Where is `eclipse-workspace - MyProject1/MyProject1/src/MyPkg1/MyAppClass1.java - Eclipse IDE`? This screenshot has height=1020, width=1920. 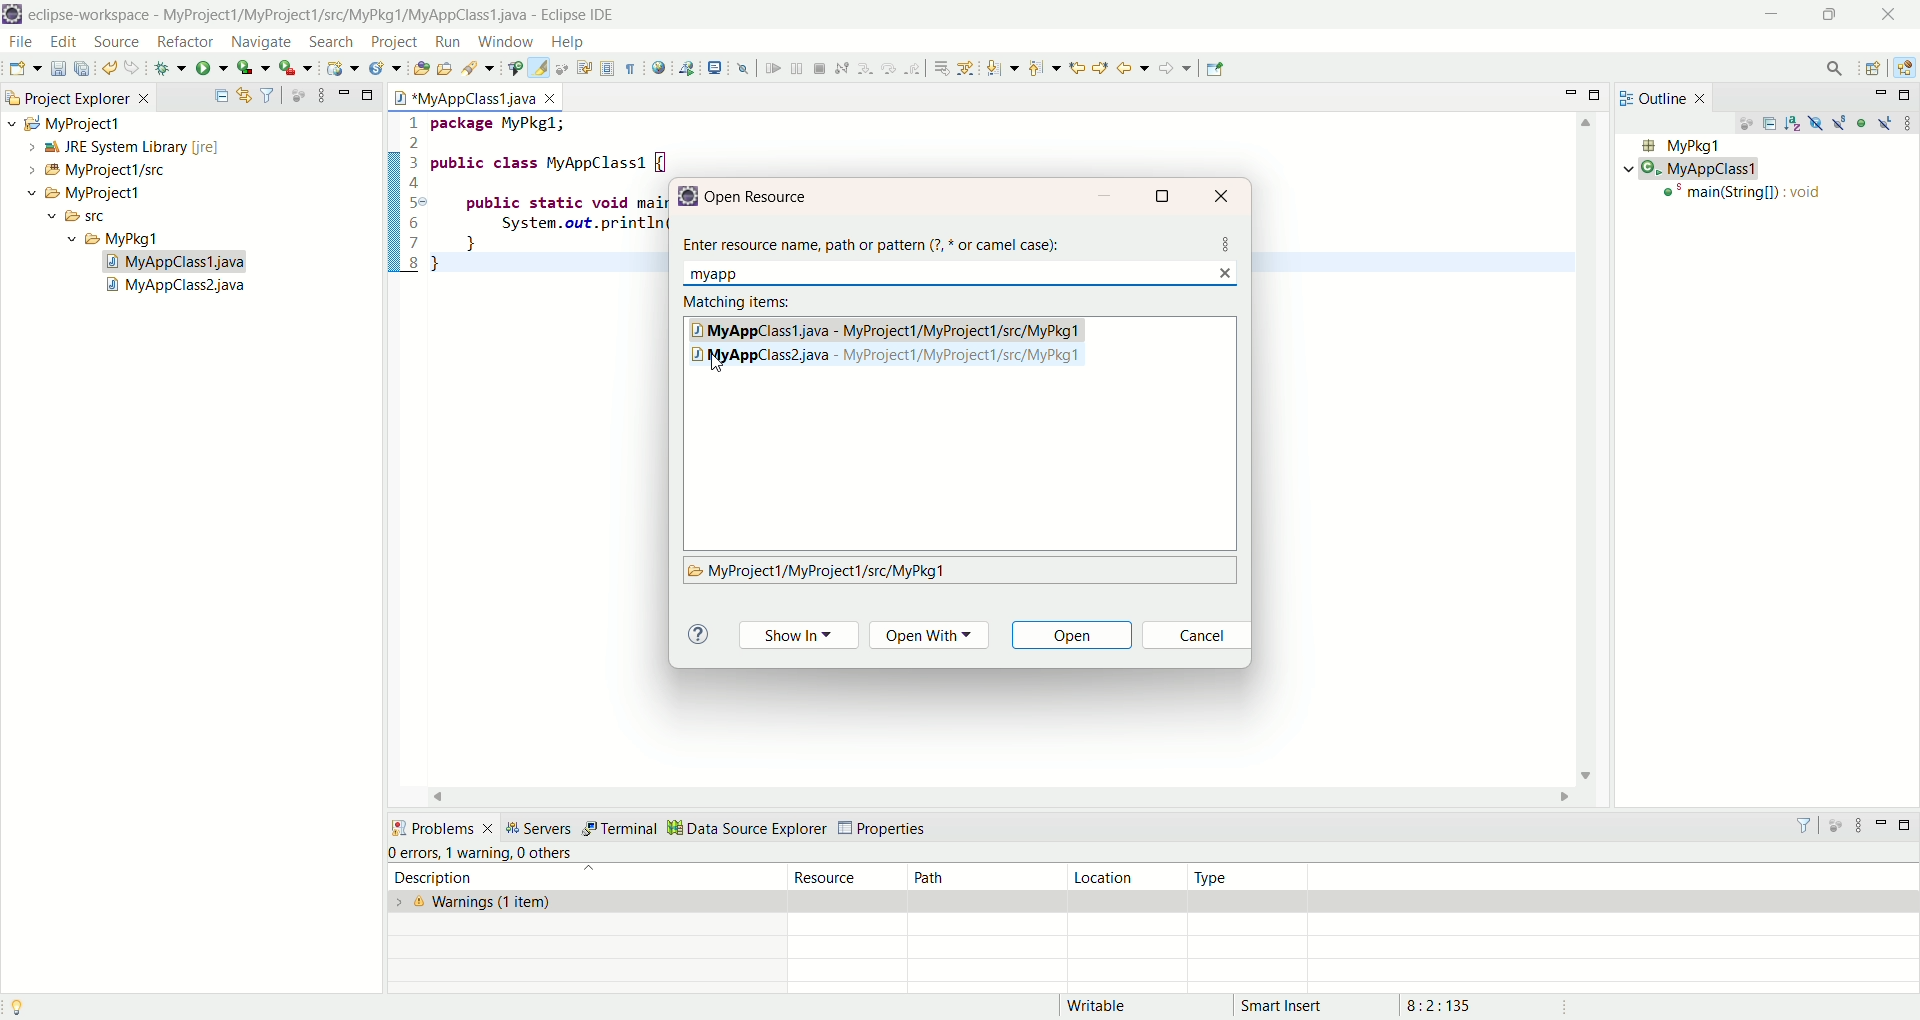 eclipse-workspace - MyProject1/MyProject1/src/MyPkg1/MyAppClass1.java - Eclipse IDE is located at coordinates (327, 15).